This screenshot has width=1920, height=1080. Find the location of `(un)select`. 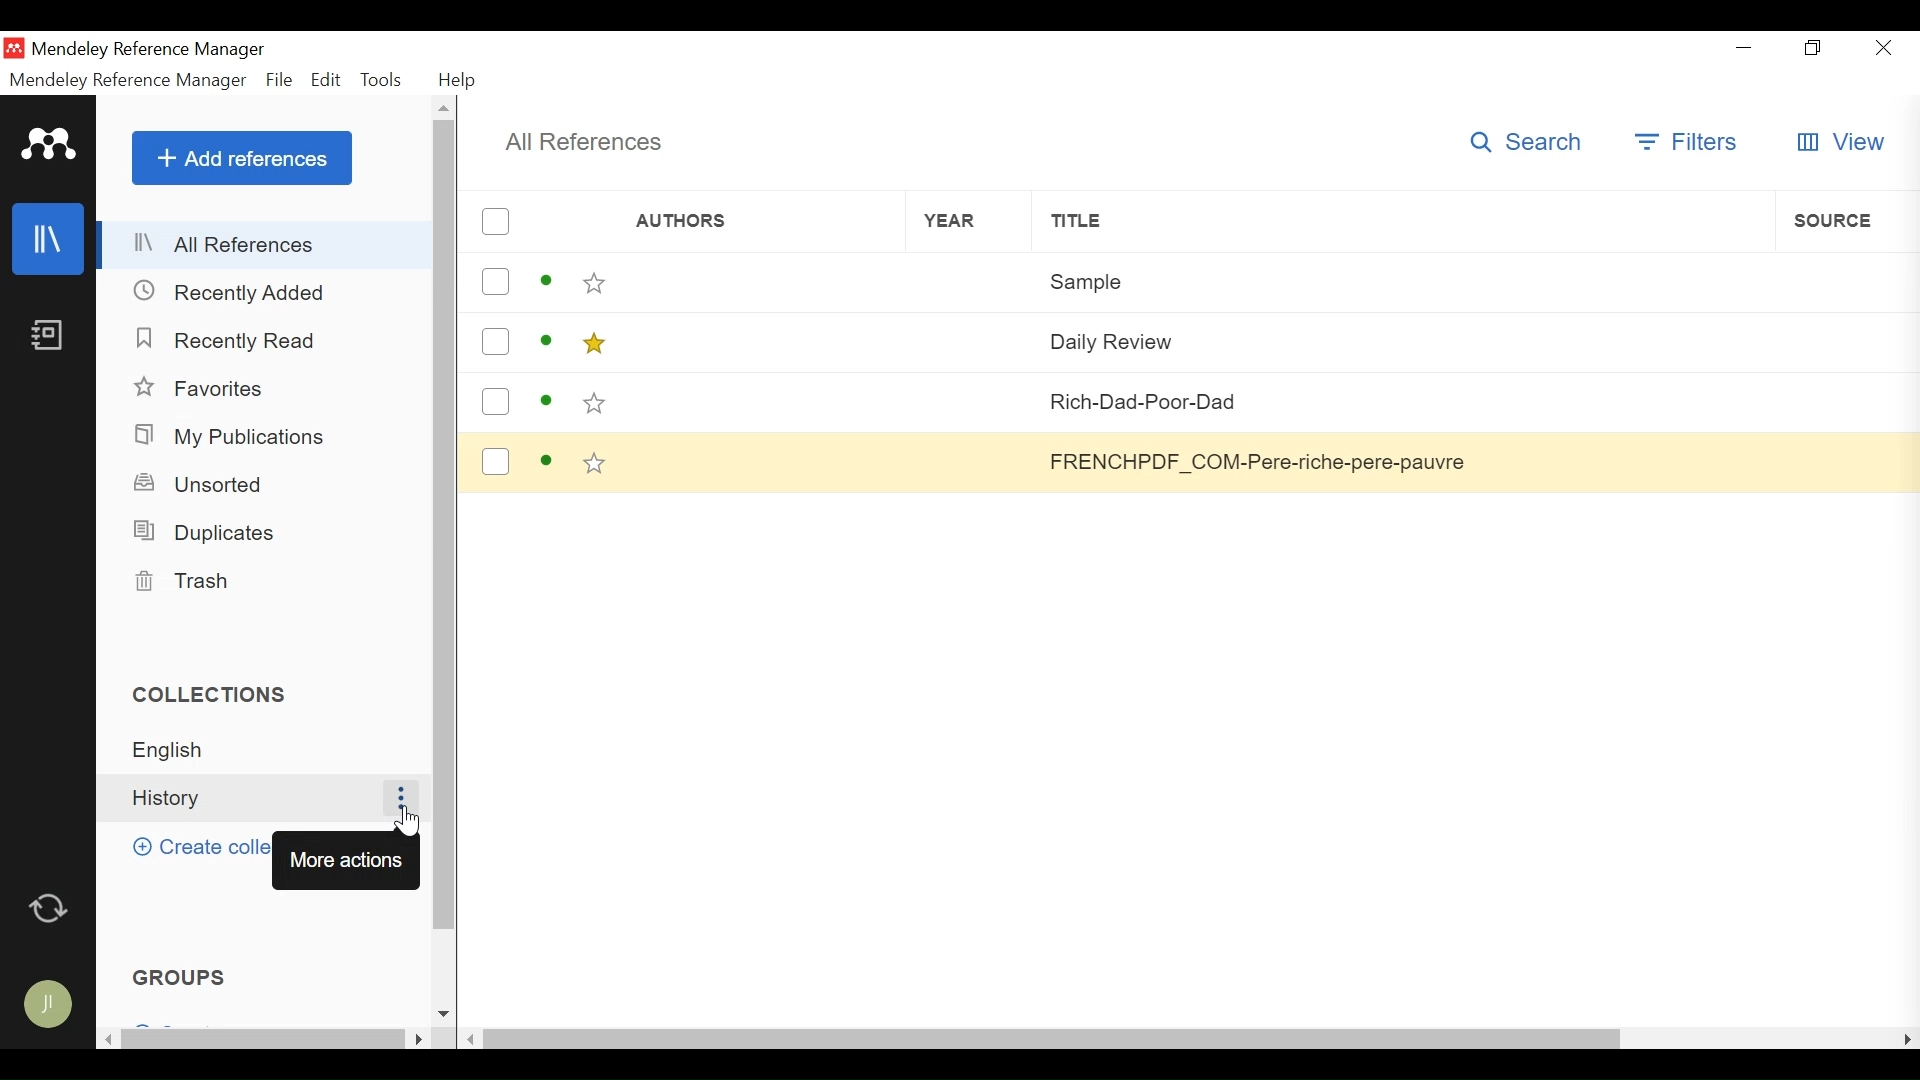

(un)select is located at coordinates (495, 462).